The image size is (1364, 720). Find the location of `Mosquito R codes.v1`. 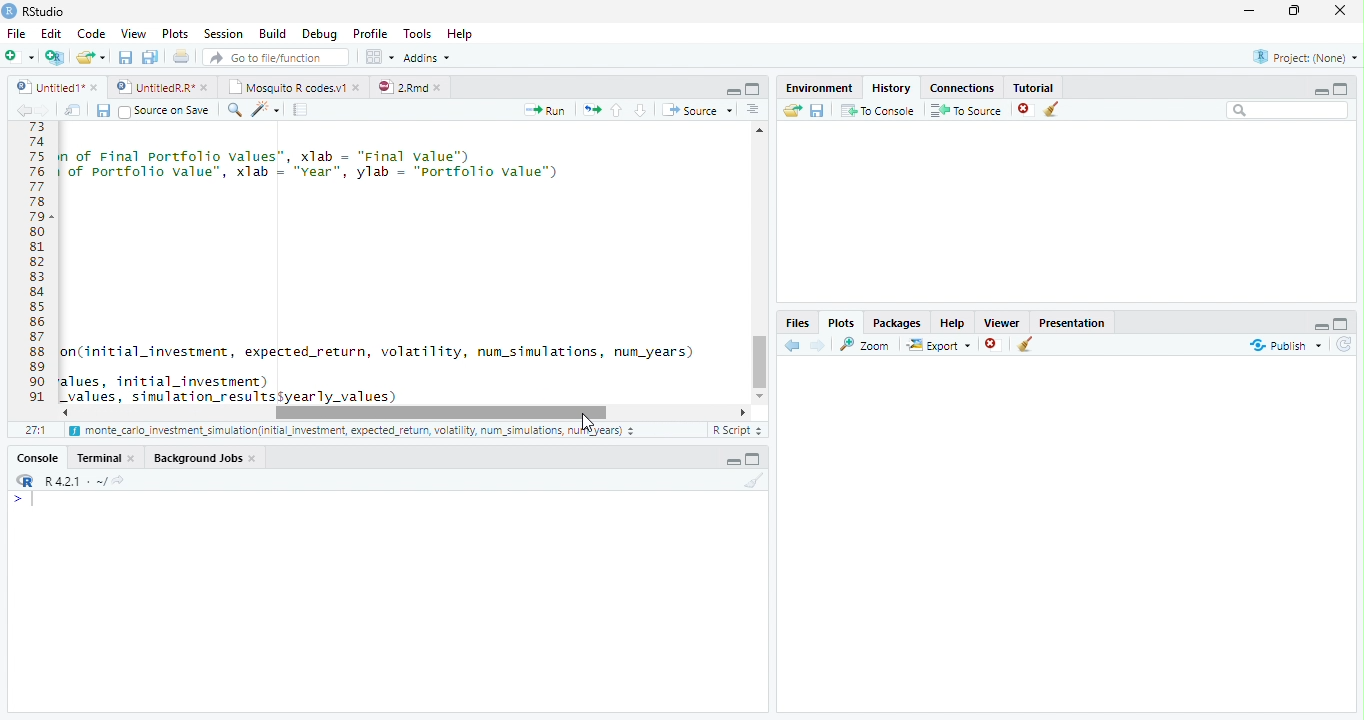

Mosquito R codes.v1 is located at coordinates (292, 86).